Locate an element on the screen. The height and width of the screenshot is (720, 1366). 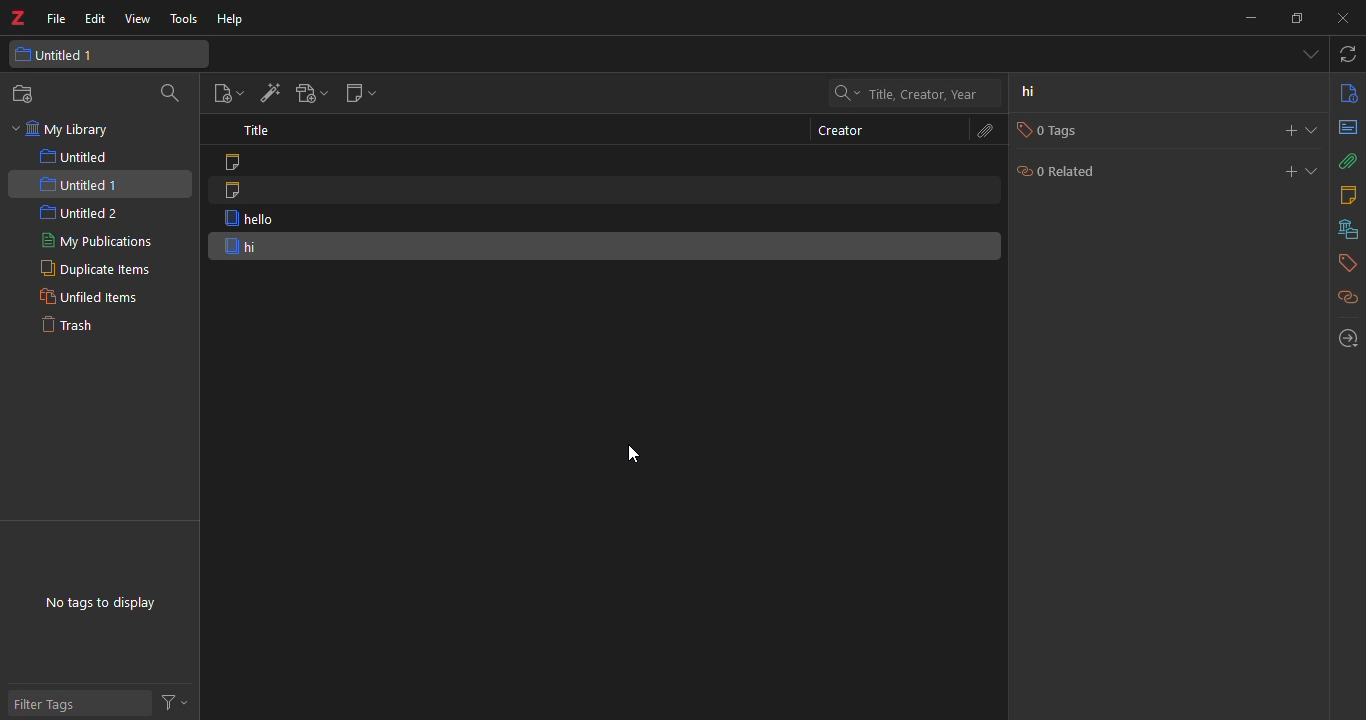
view is located at coordinates (137, 21).